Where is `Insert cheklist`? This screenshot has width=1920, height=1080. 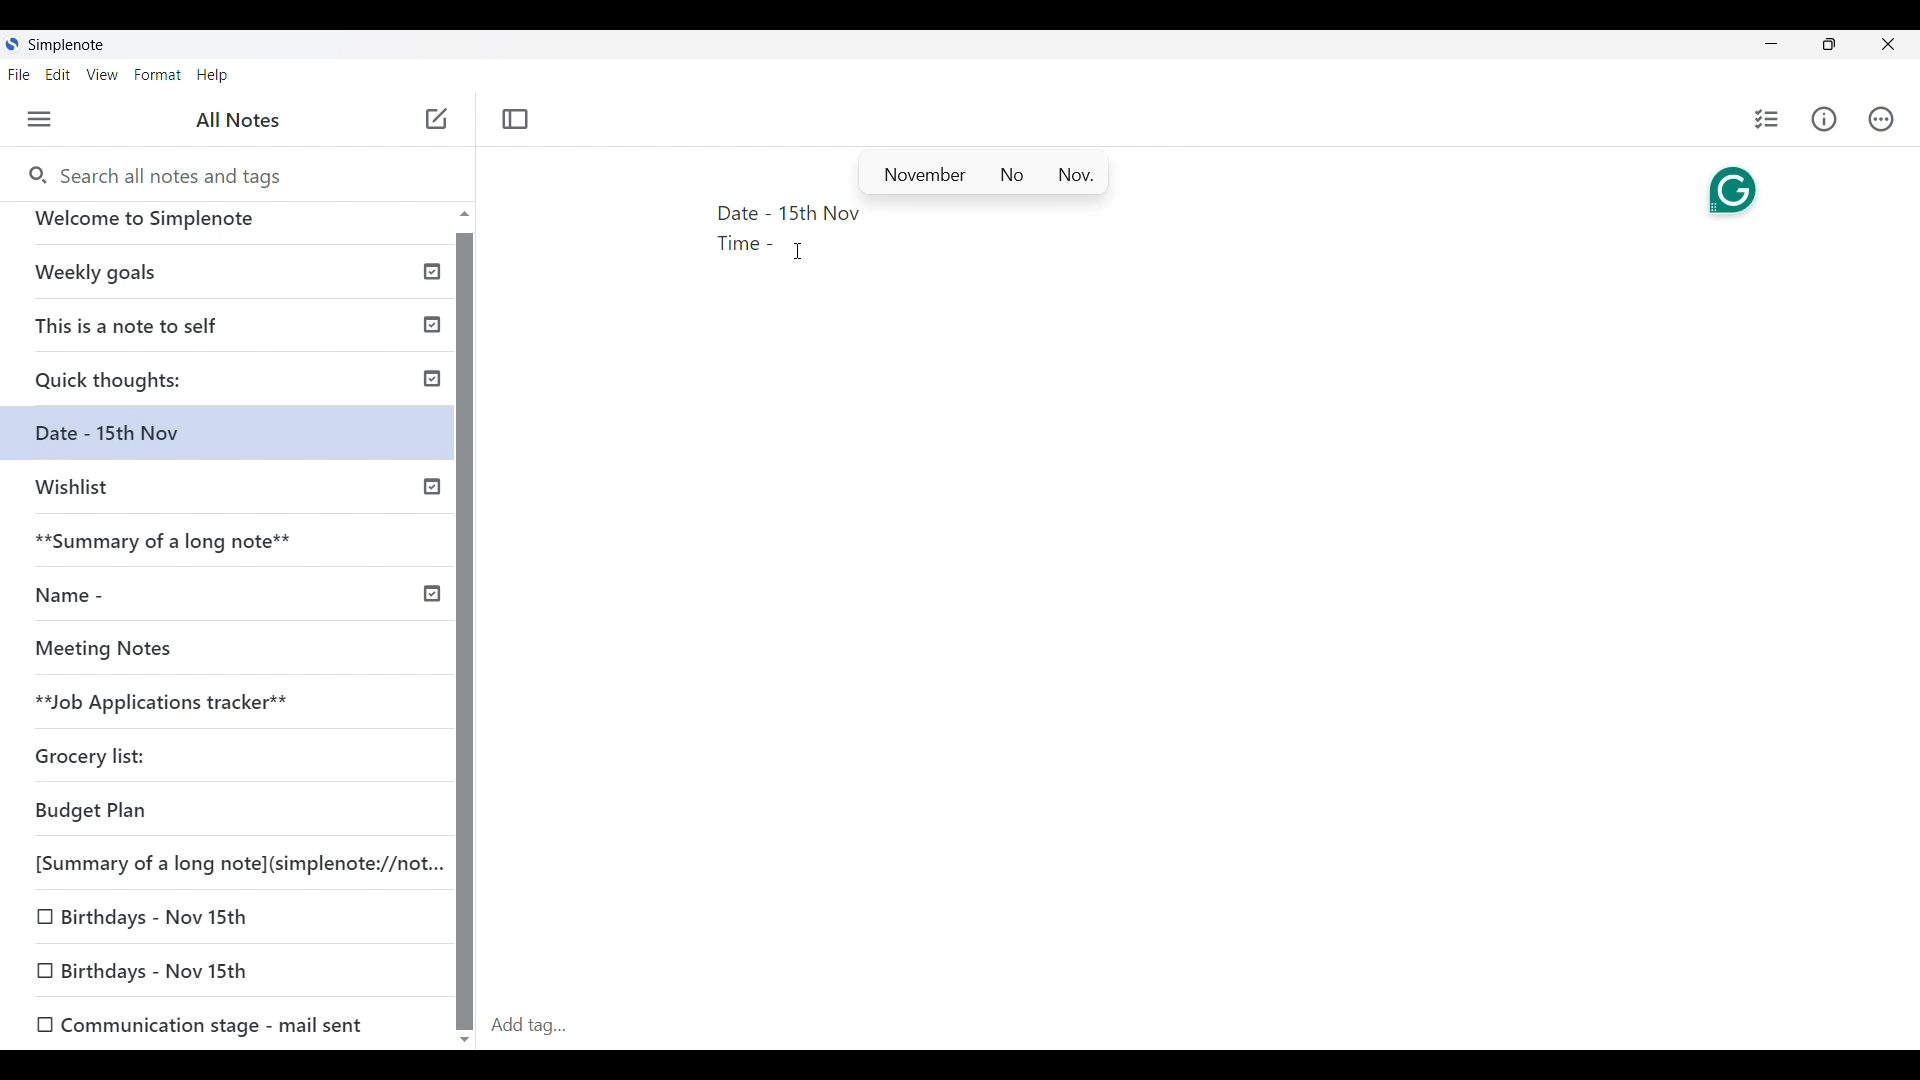
Insert cheklist is located at coordinates (1766, 119).